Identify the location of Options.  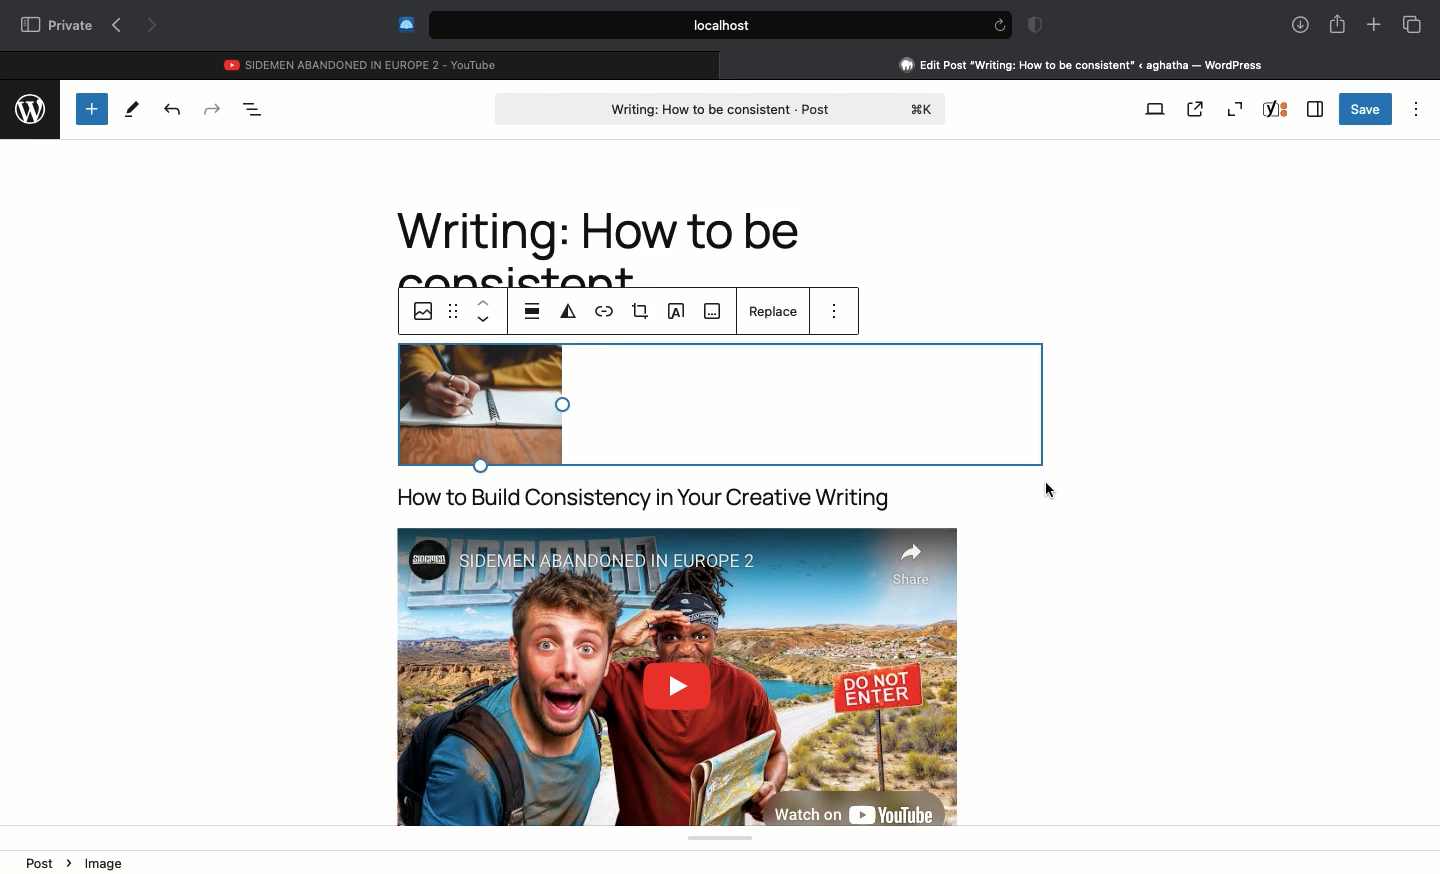
(1418, 106).